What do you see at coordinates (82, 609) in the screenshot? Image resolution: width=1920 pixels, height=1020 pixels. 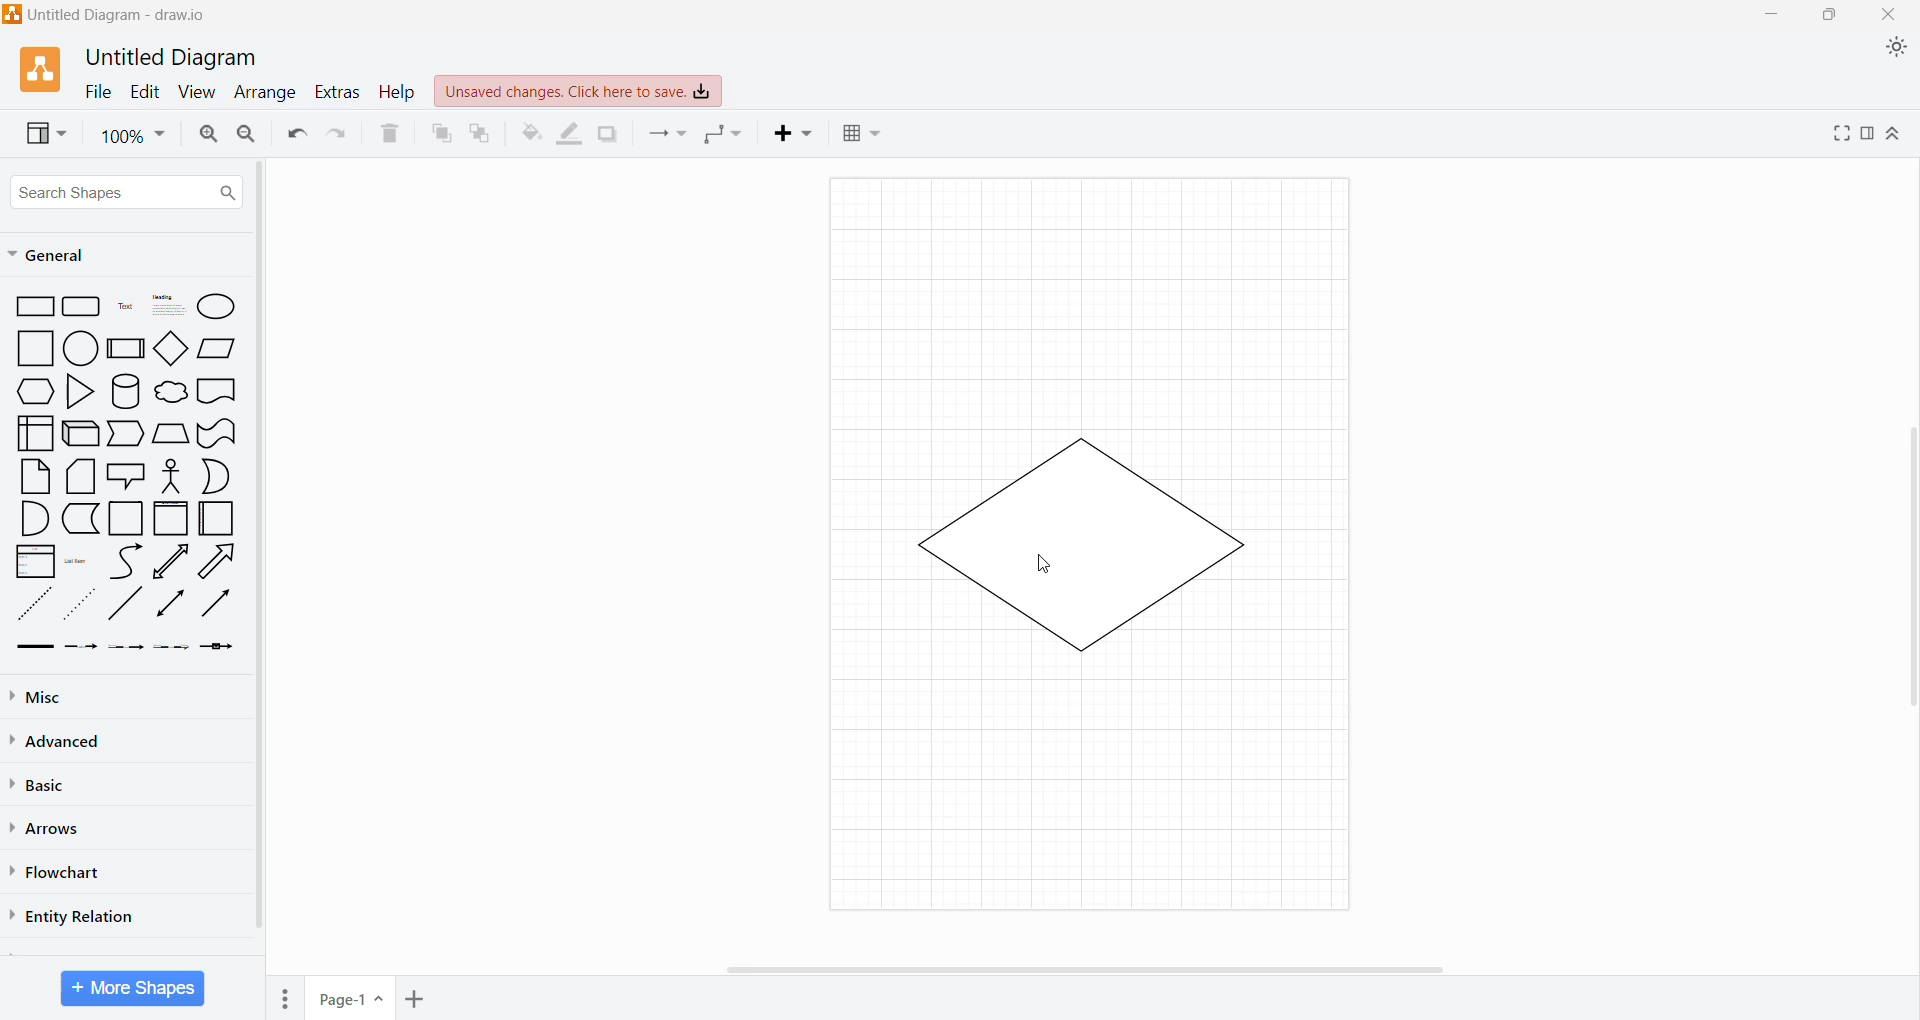 I see `Dotted Line` at bounding box center [82, 609].